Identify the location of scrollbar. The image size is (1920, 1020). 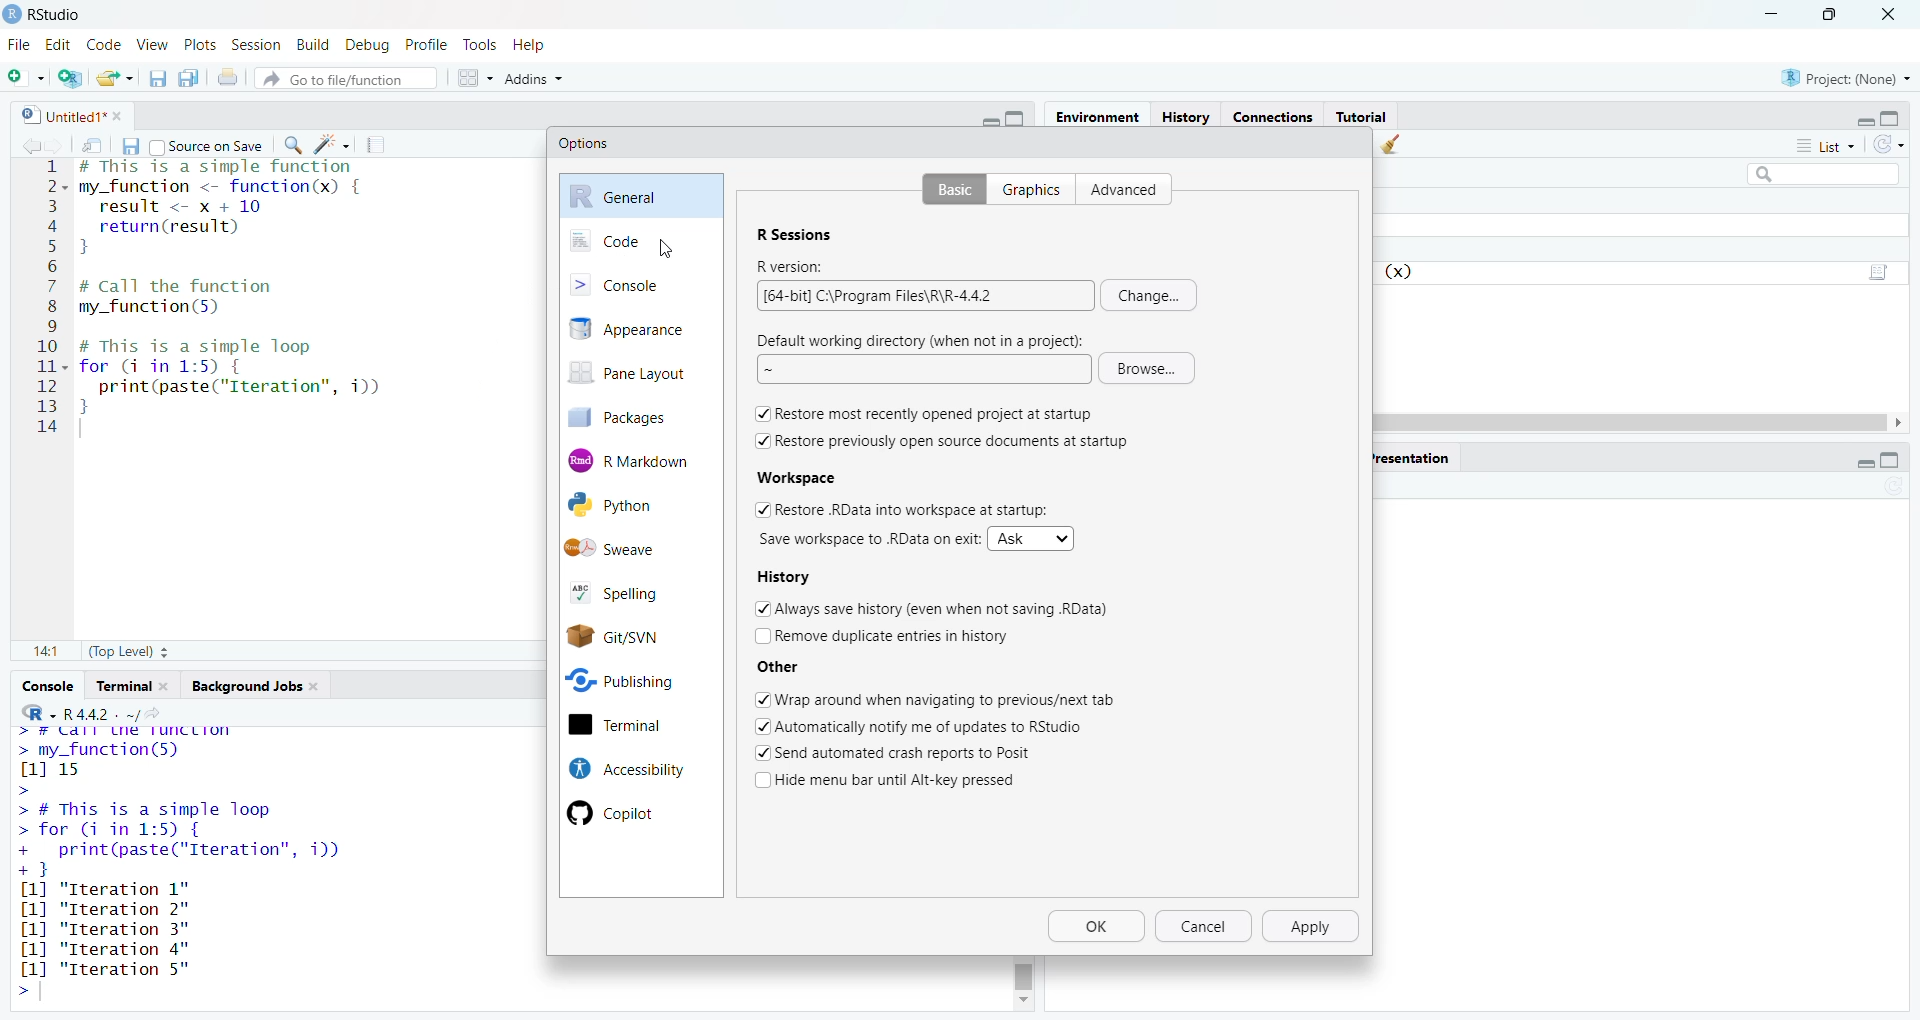
(1025, 973).